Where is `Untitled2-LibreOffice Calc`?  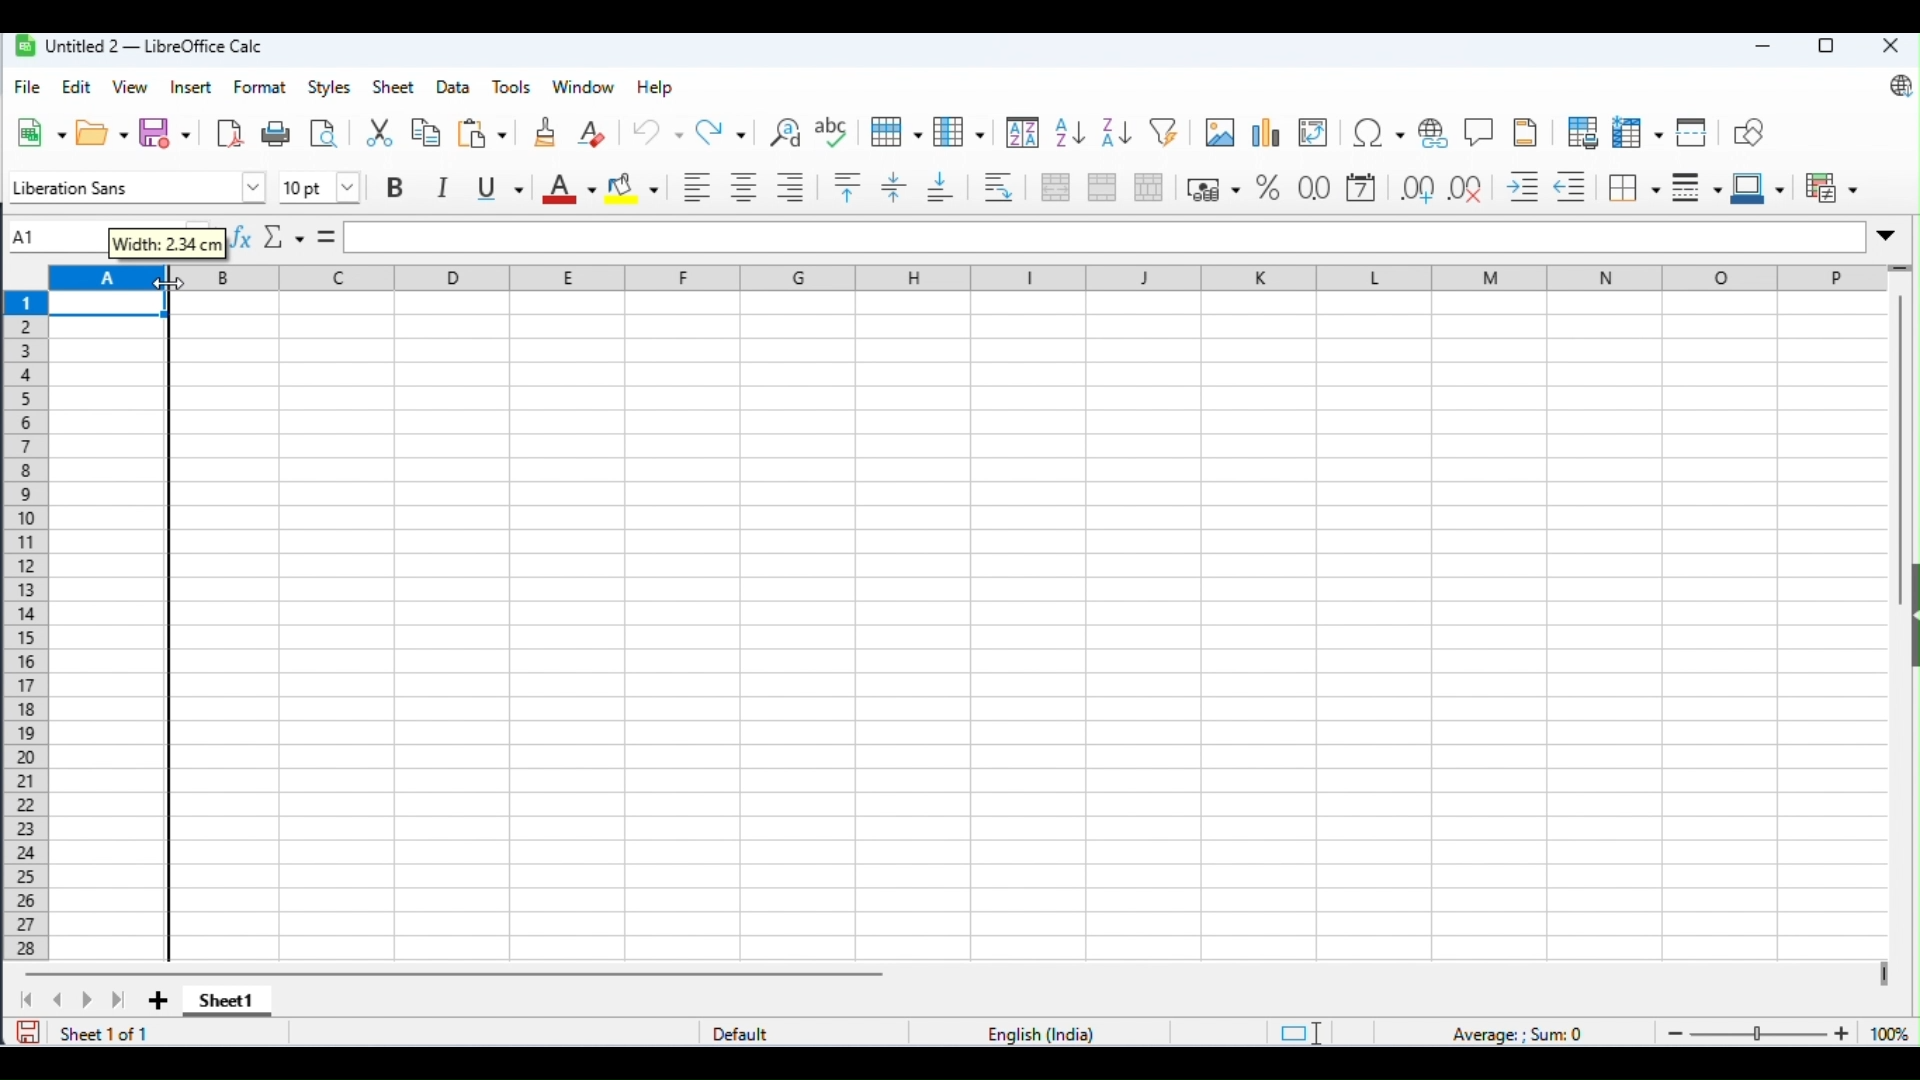
Untitled2-LibreOffice Calc is located at coordinates (141, 44).